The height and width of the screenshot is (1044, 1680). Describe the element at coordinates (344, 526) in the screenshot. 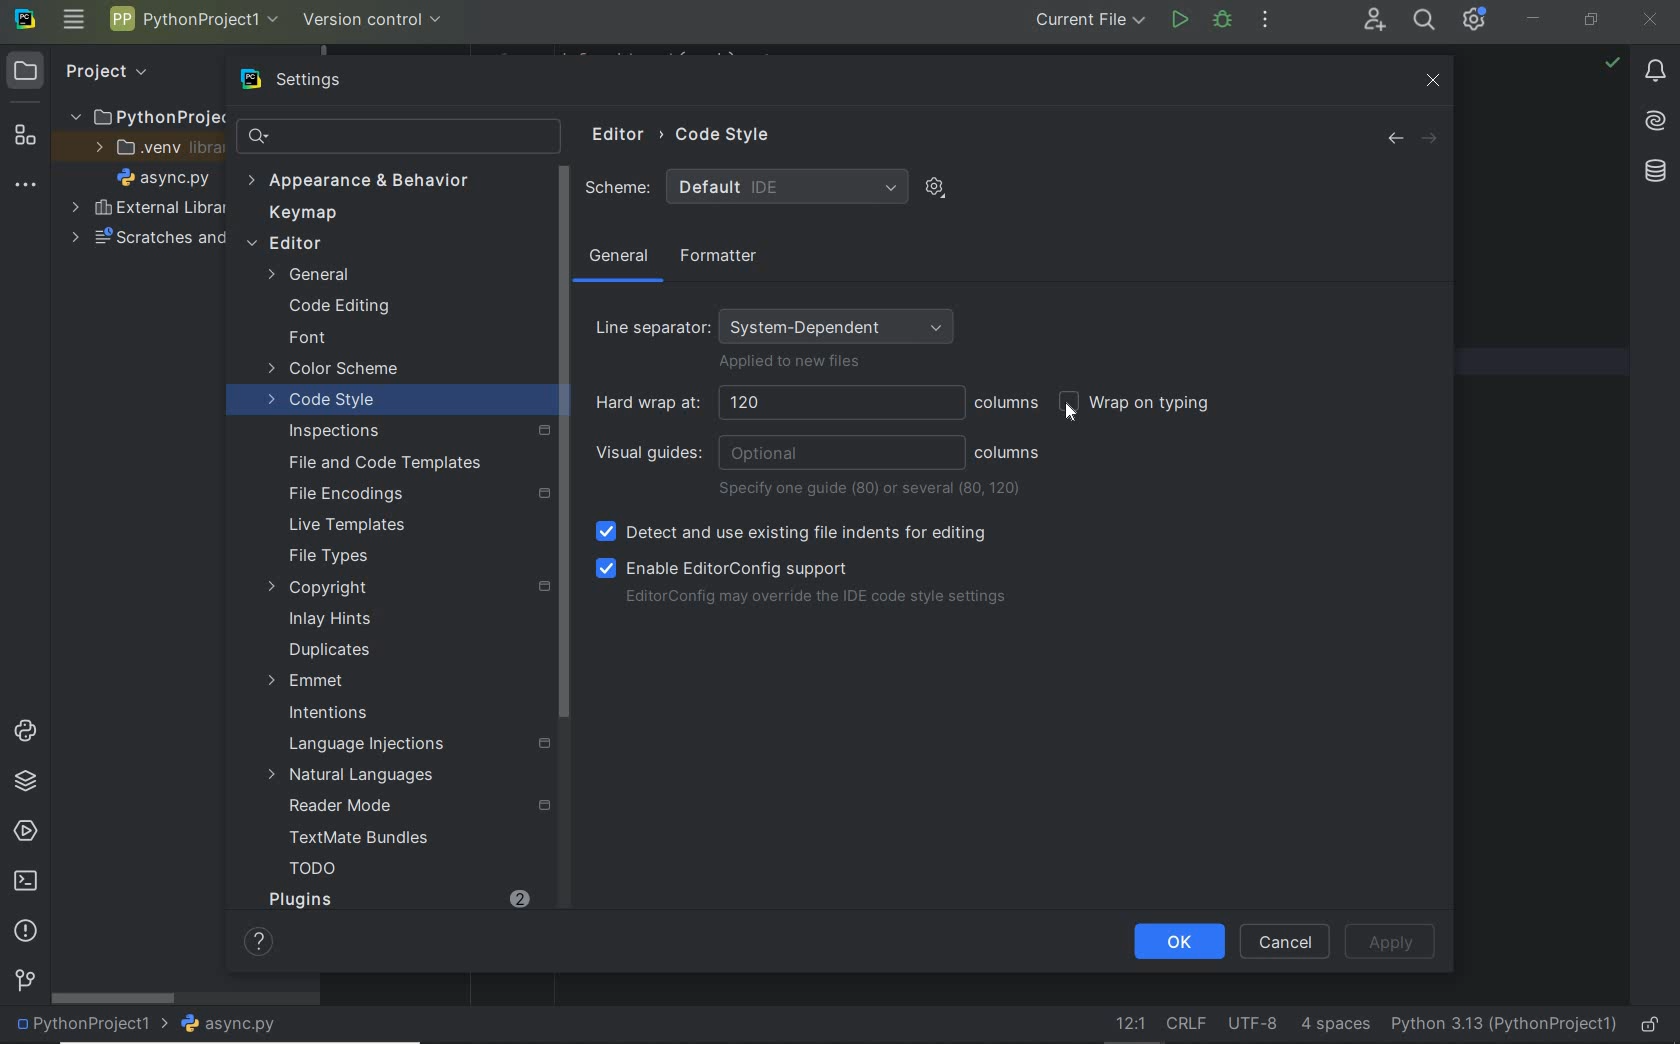

I see `Live Templates` at that location.